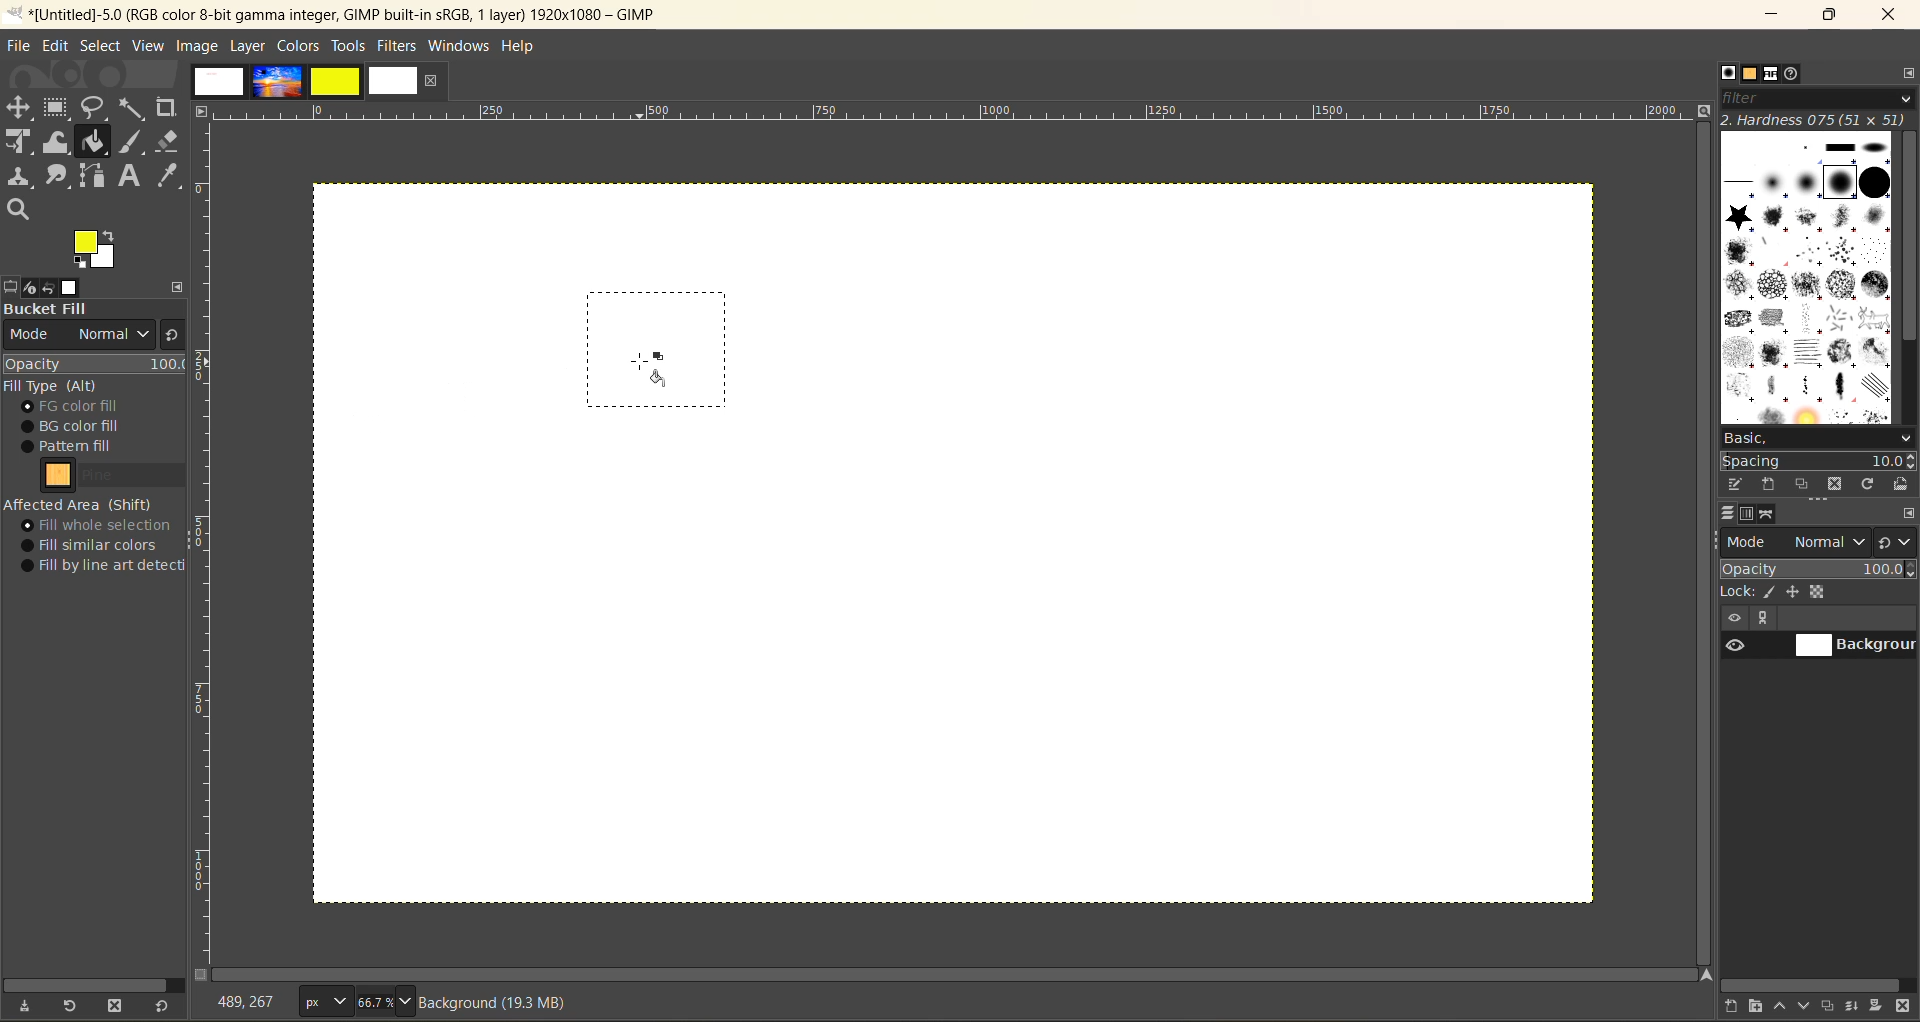  What do you see at coordinates (103, 526) in the screenshot?
I see `fill whole selection` at bounding box center [103, 526].